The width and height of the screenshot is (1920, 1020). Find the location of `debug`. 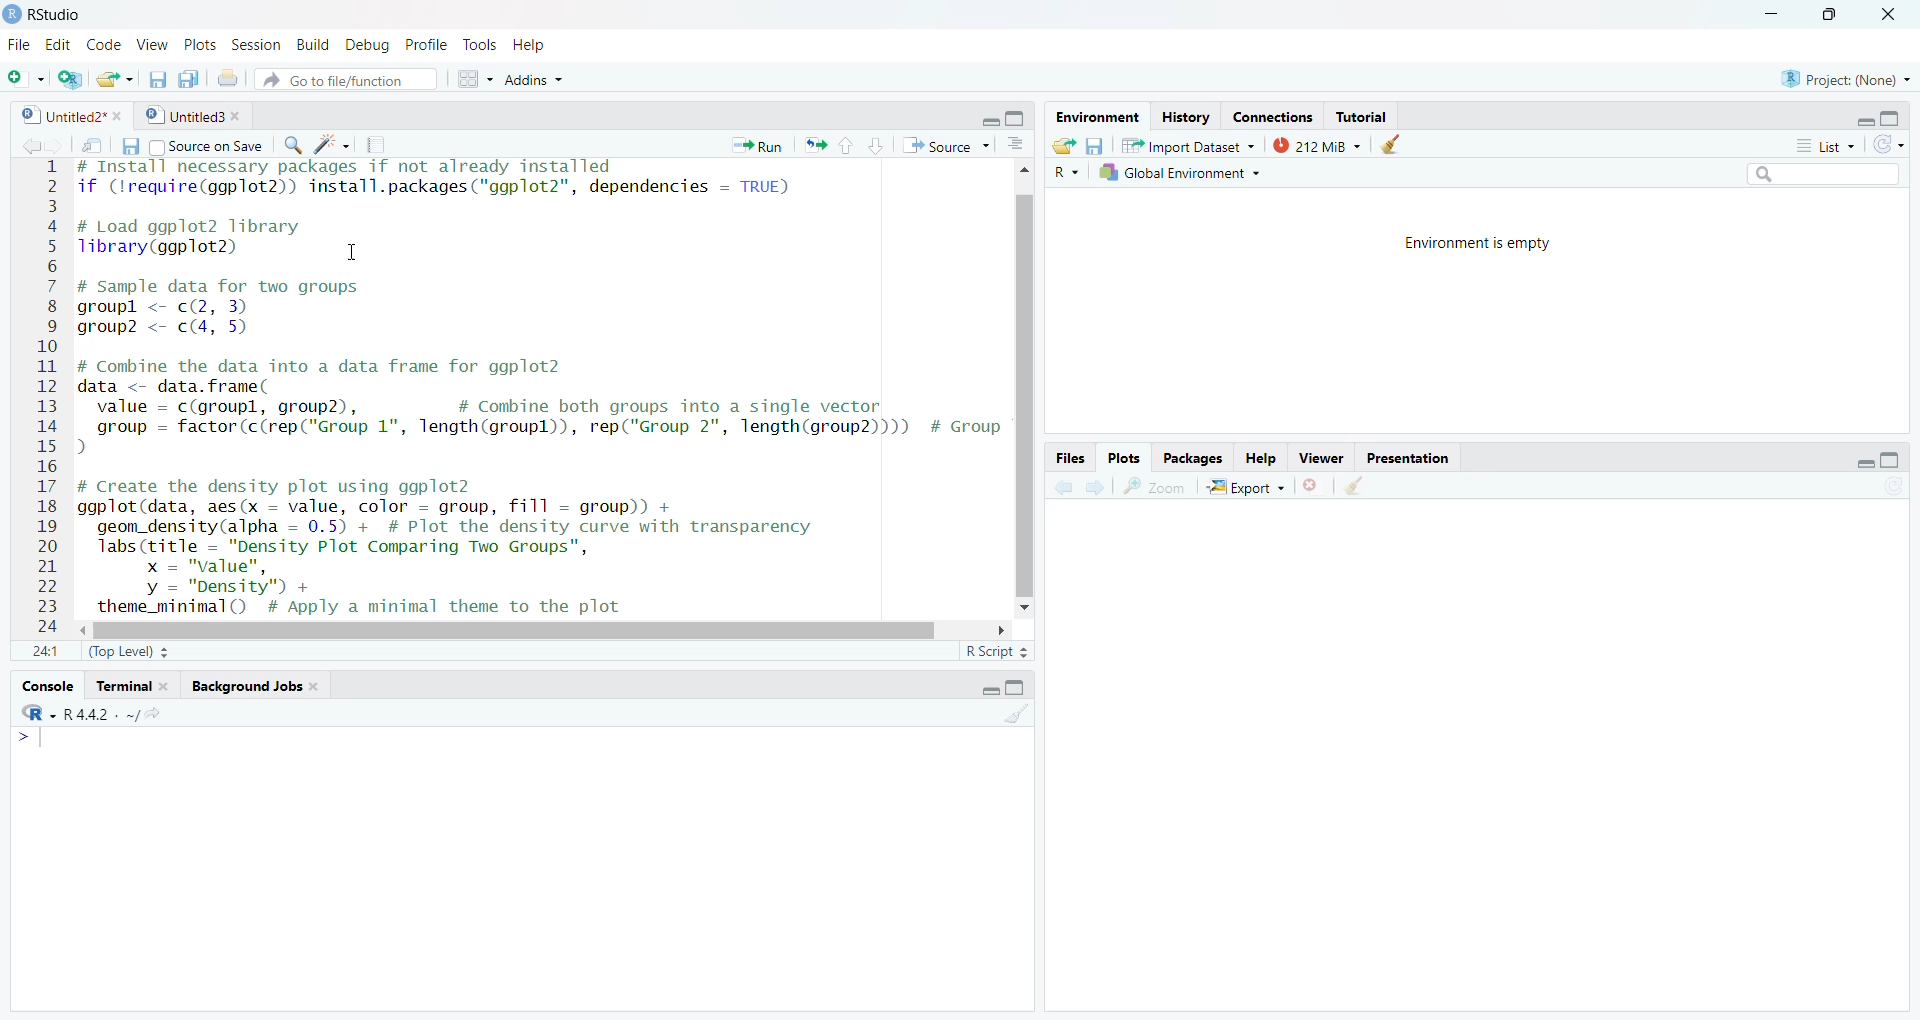

debug is located at coordinates (366, 44).